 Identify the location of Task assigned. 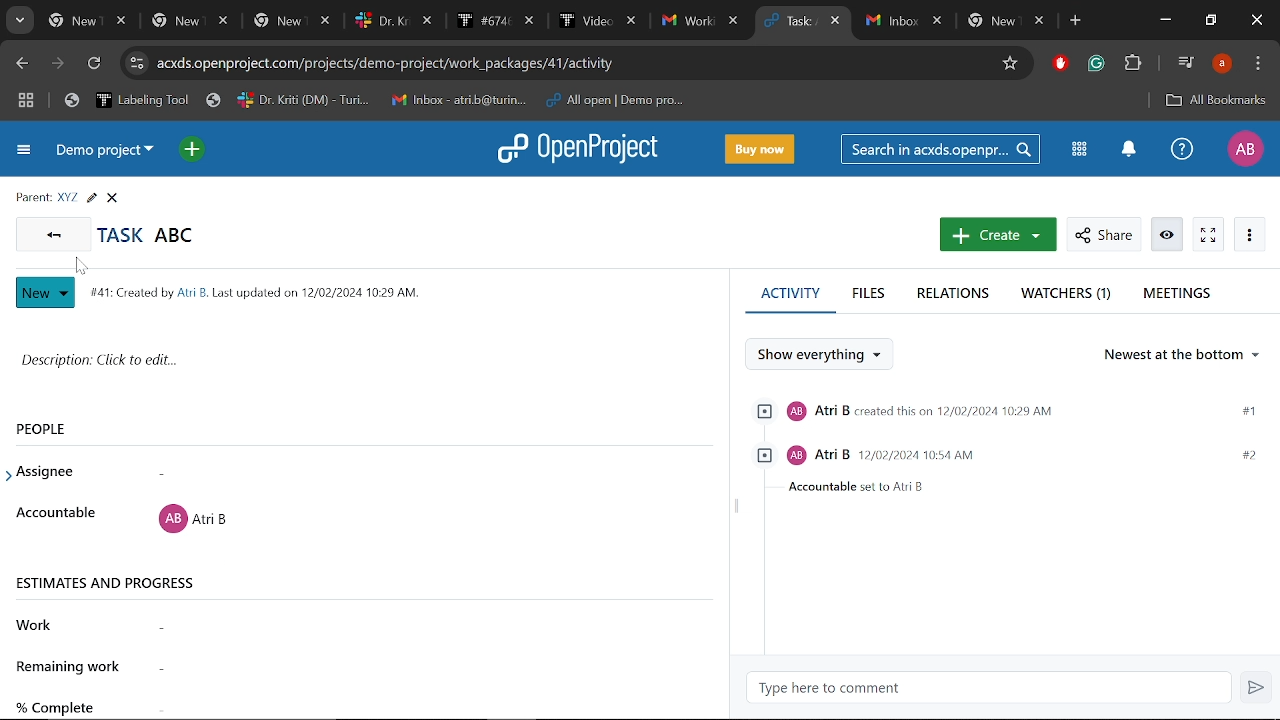
(1005, 466).